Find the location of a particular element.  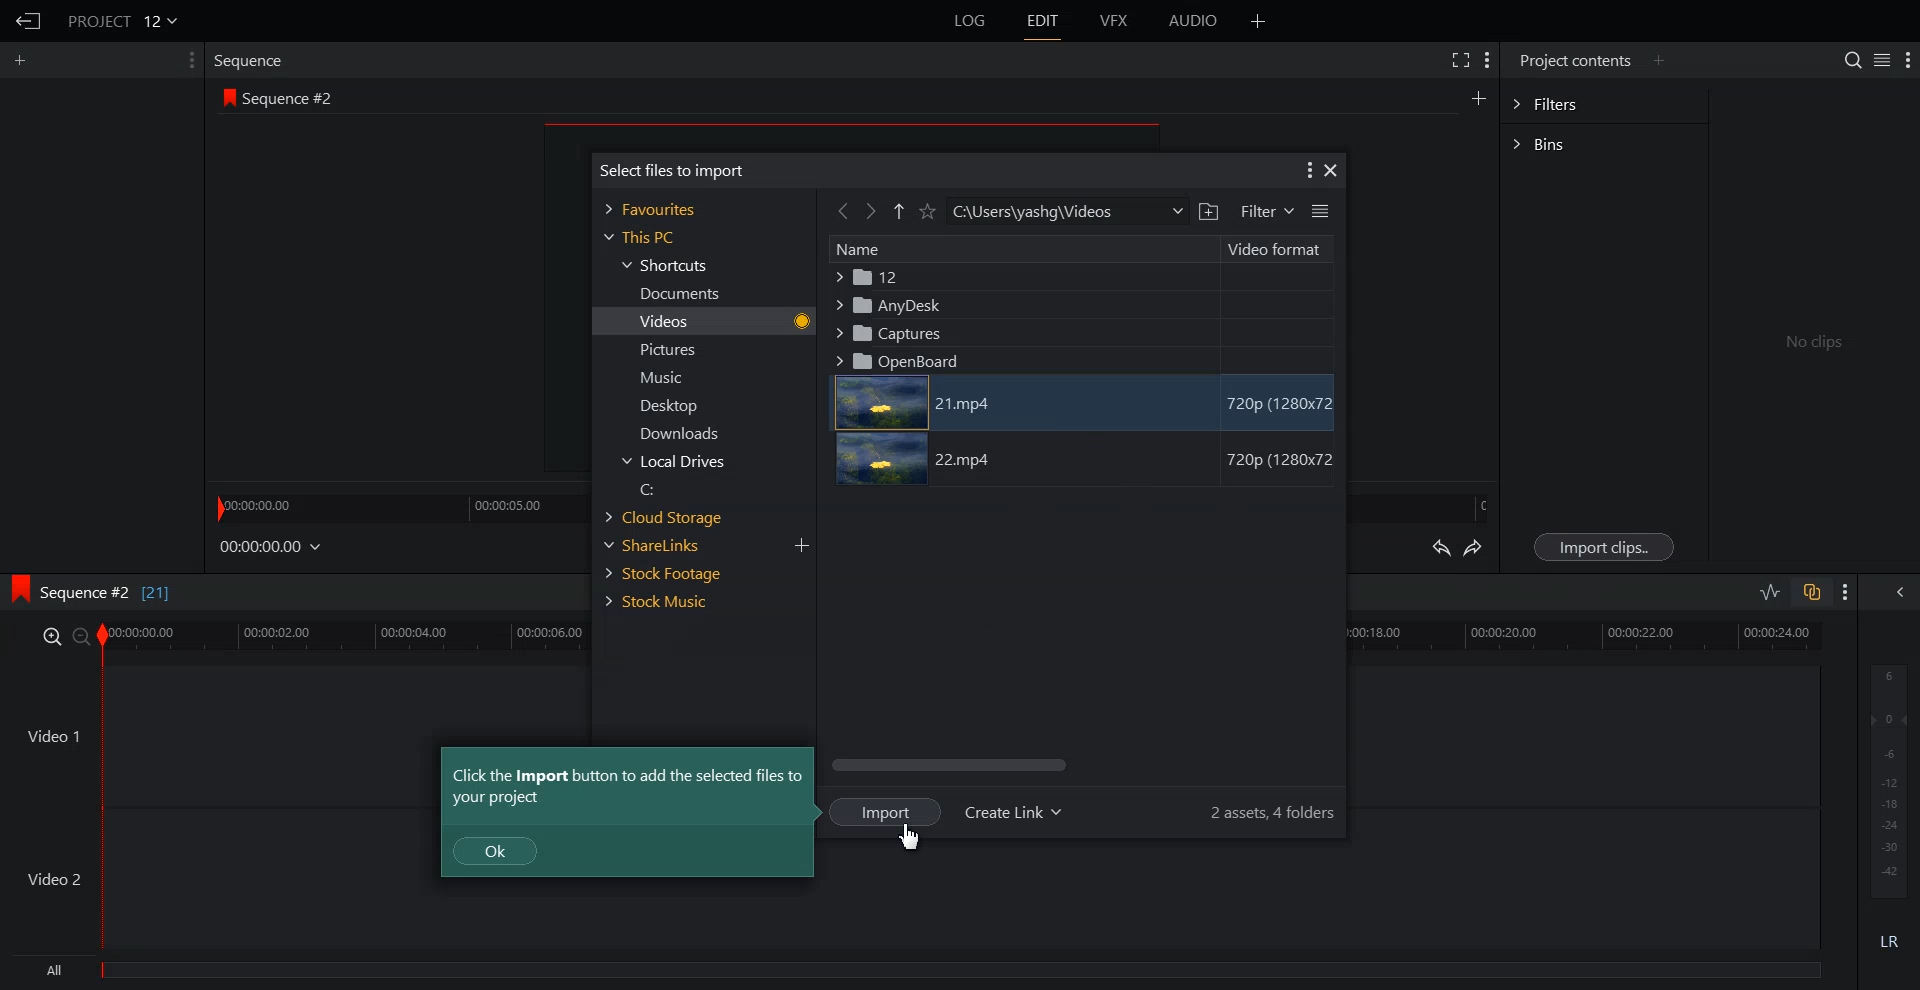

Local Drives is located at coordinates (677, 462).